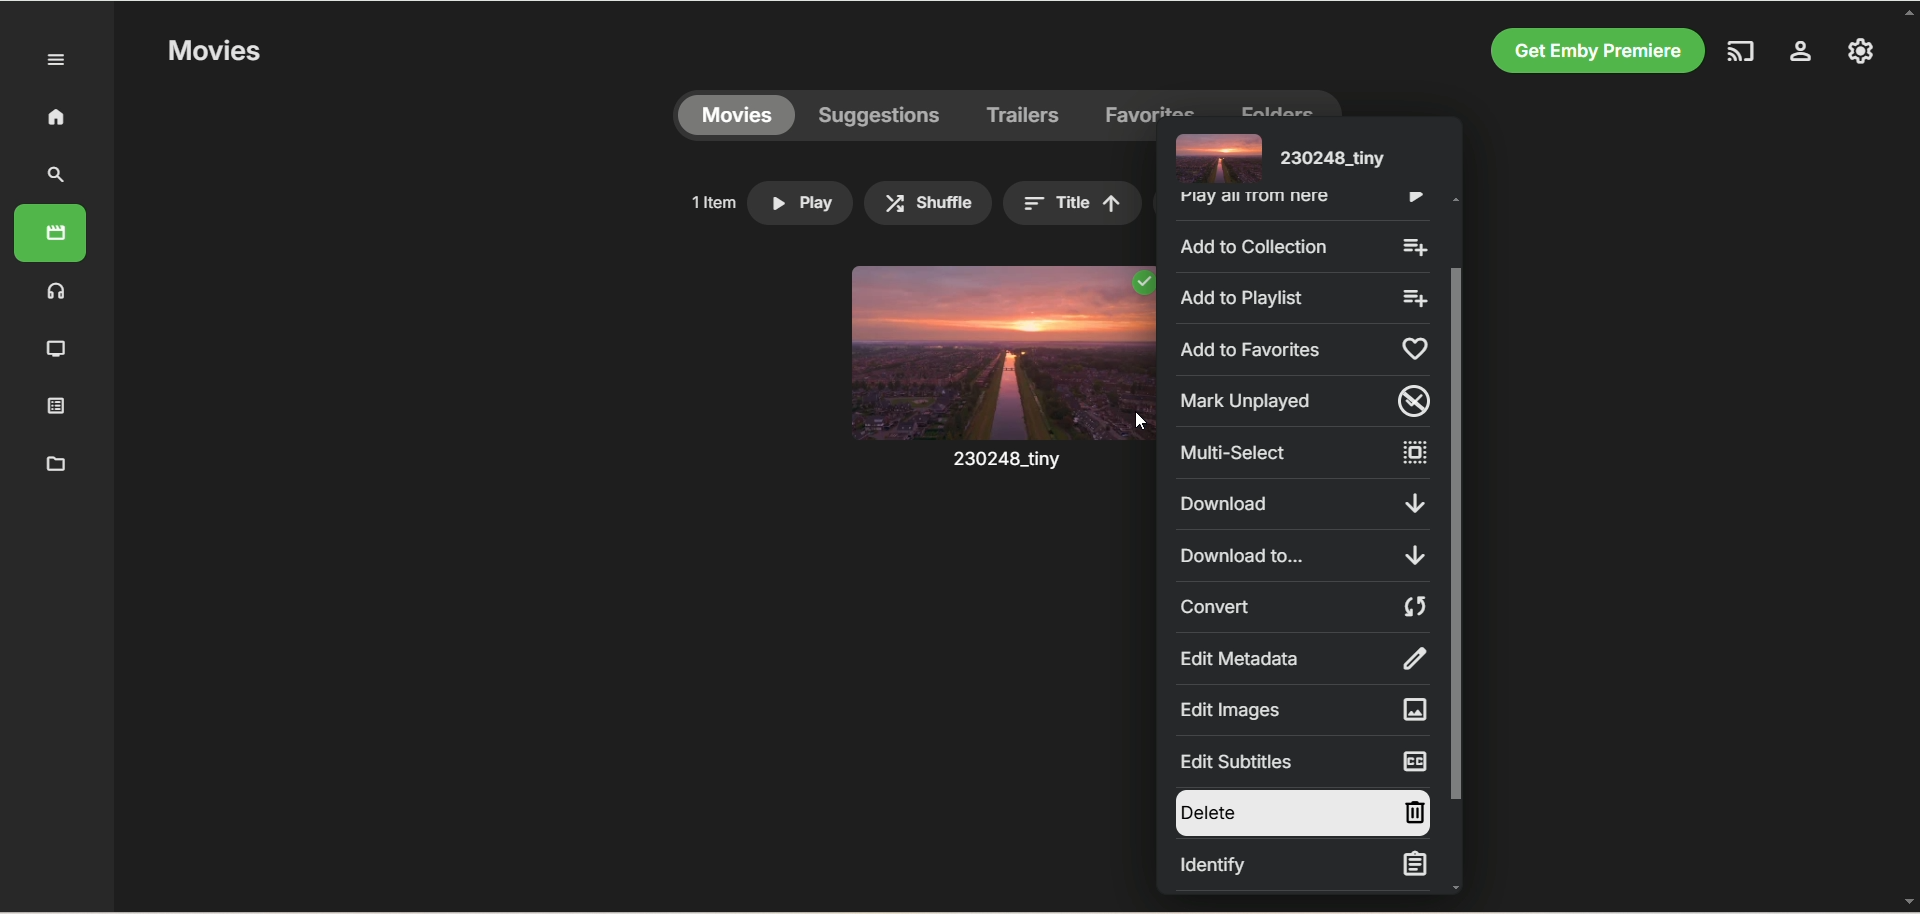  Describe the element at coordinates (1456, 543) in the screenshot. I see `Vertical slide bar` at that location.